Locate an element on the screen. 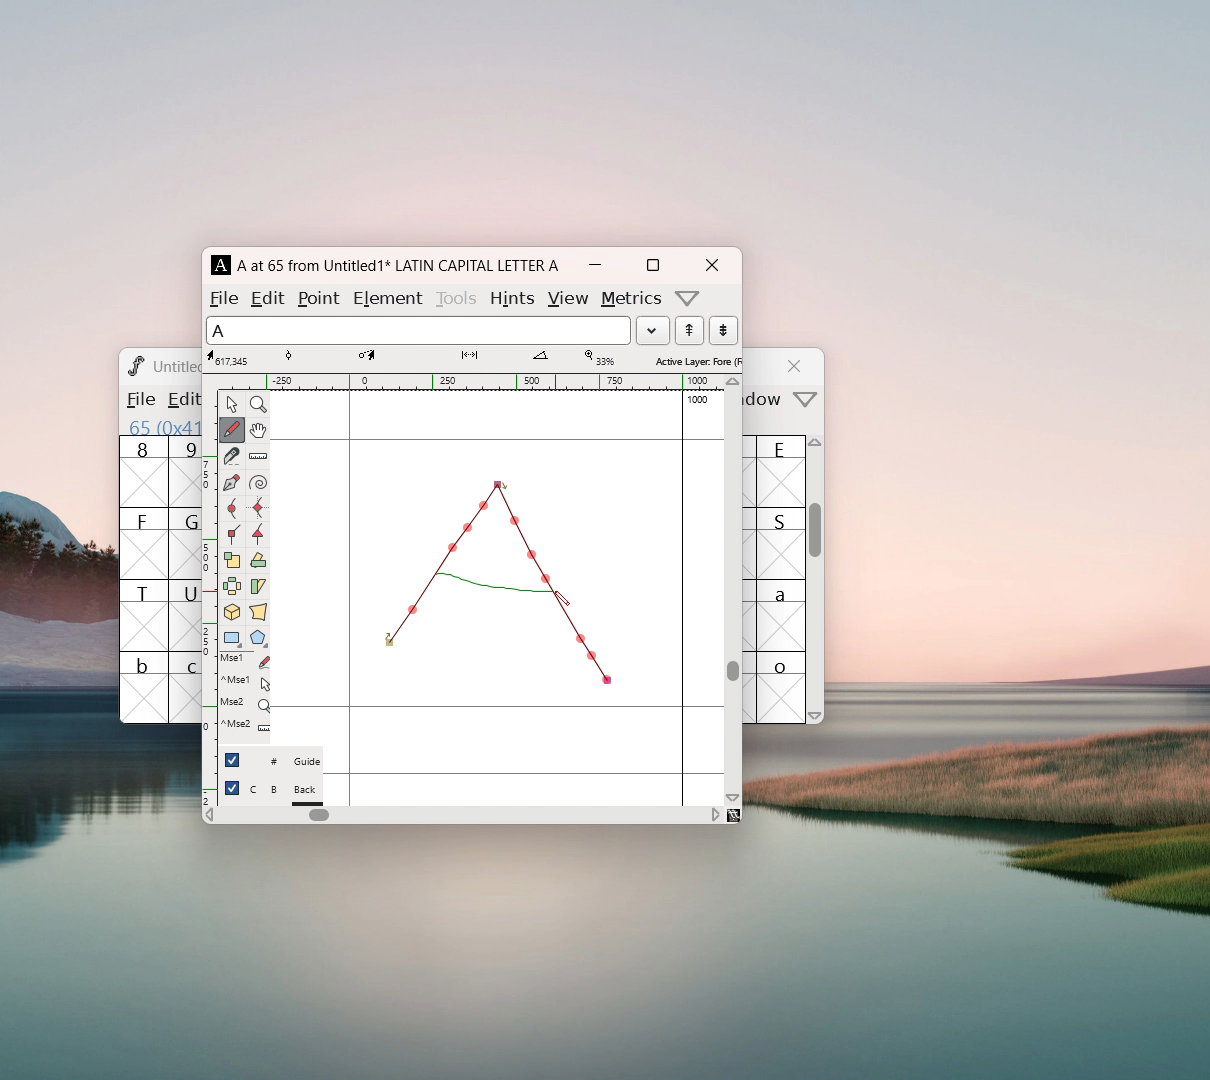  vertical ruler is located at coordinates (209, 596).